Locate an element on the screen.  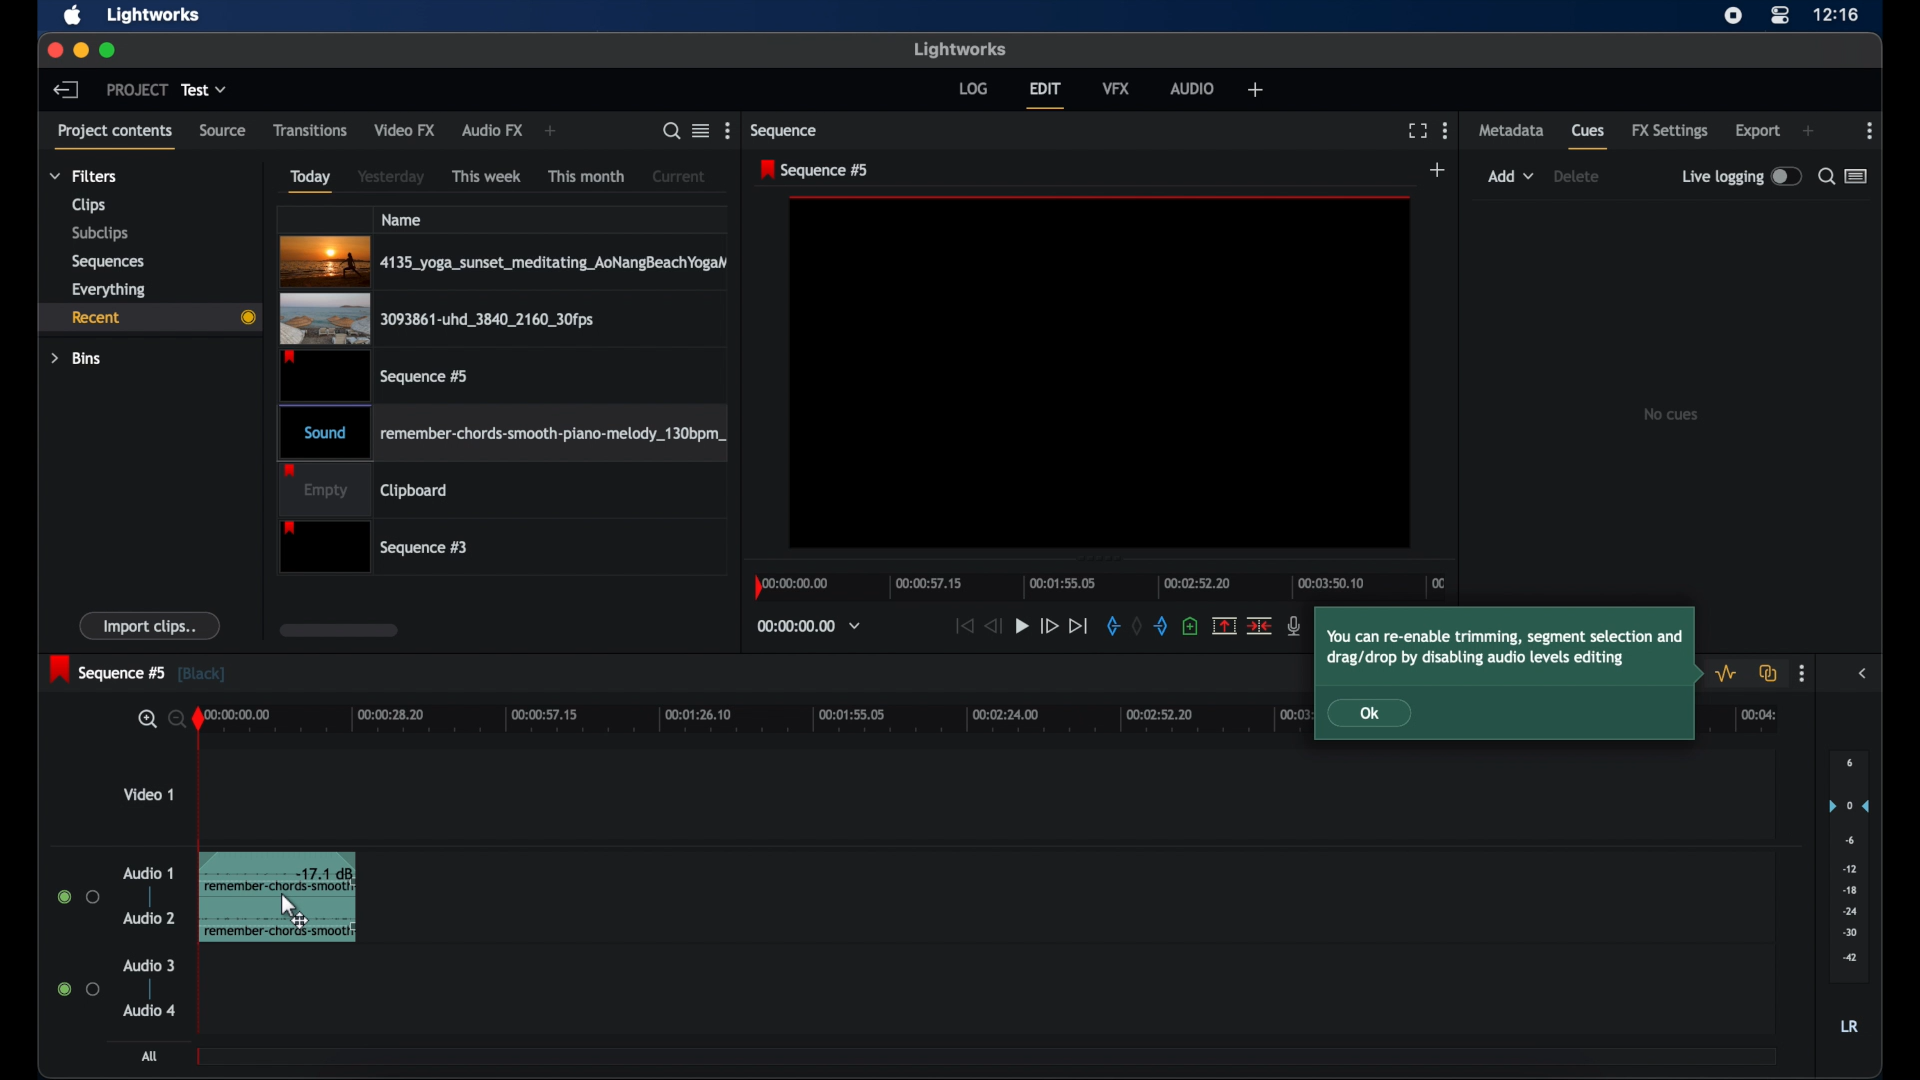
import clips is located at coordinates (150, 625).